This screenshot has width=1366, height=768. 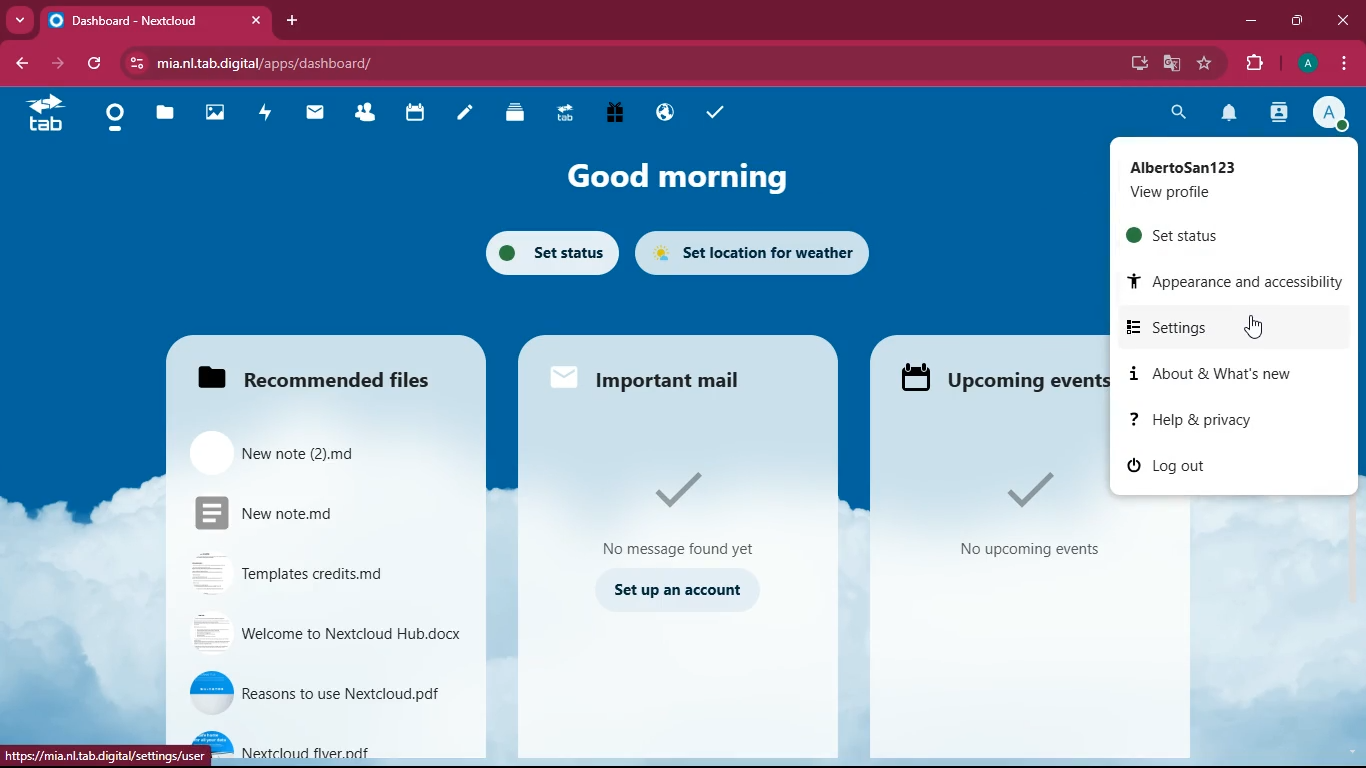 I want to click on about & what's new, so click(x=1232, y=376).